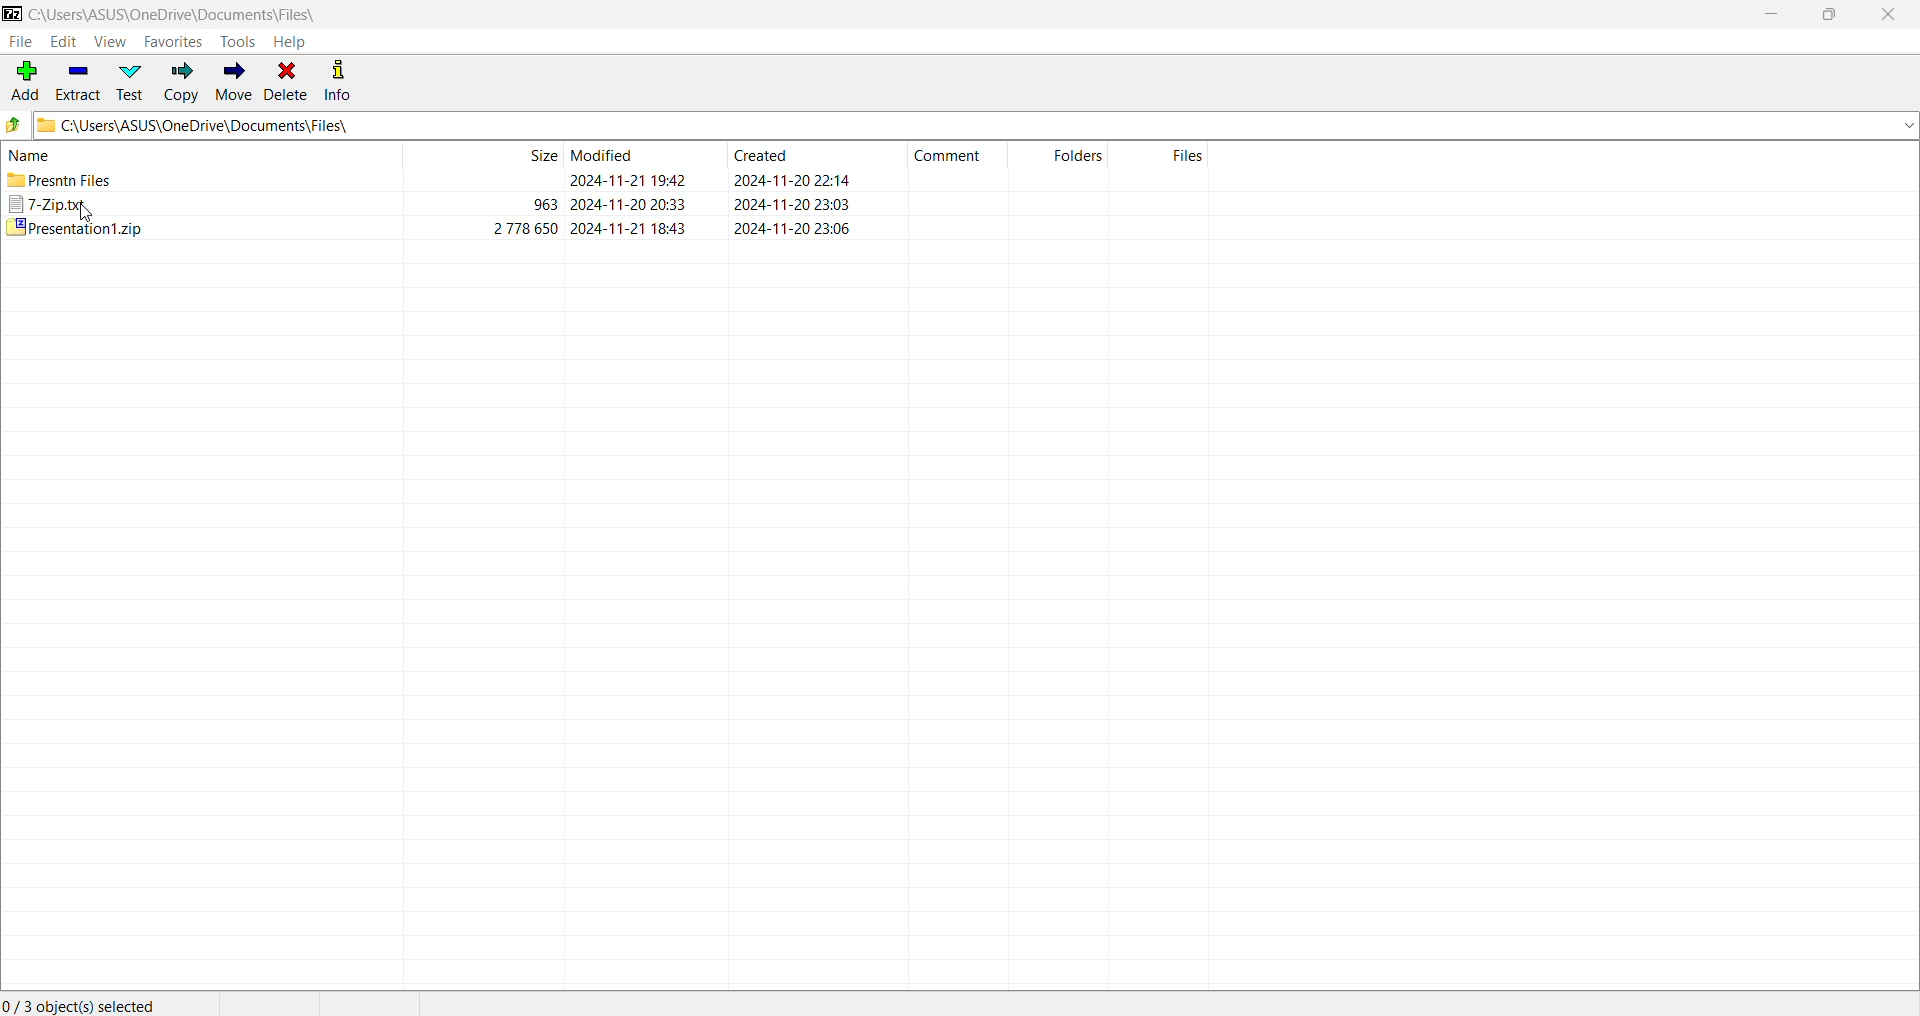 This screenshot has height=1016, width=1920. I want to click on created date & time, so click(794, 179).